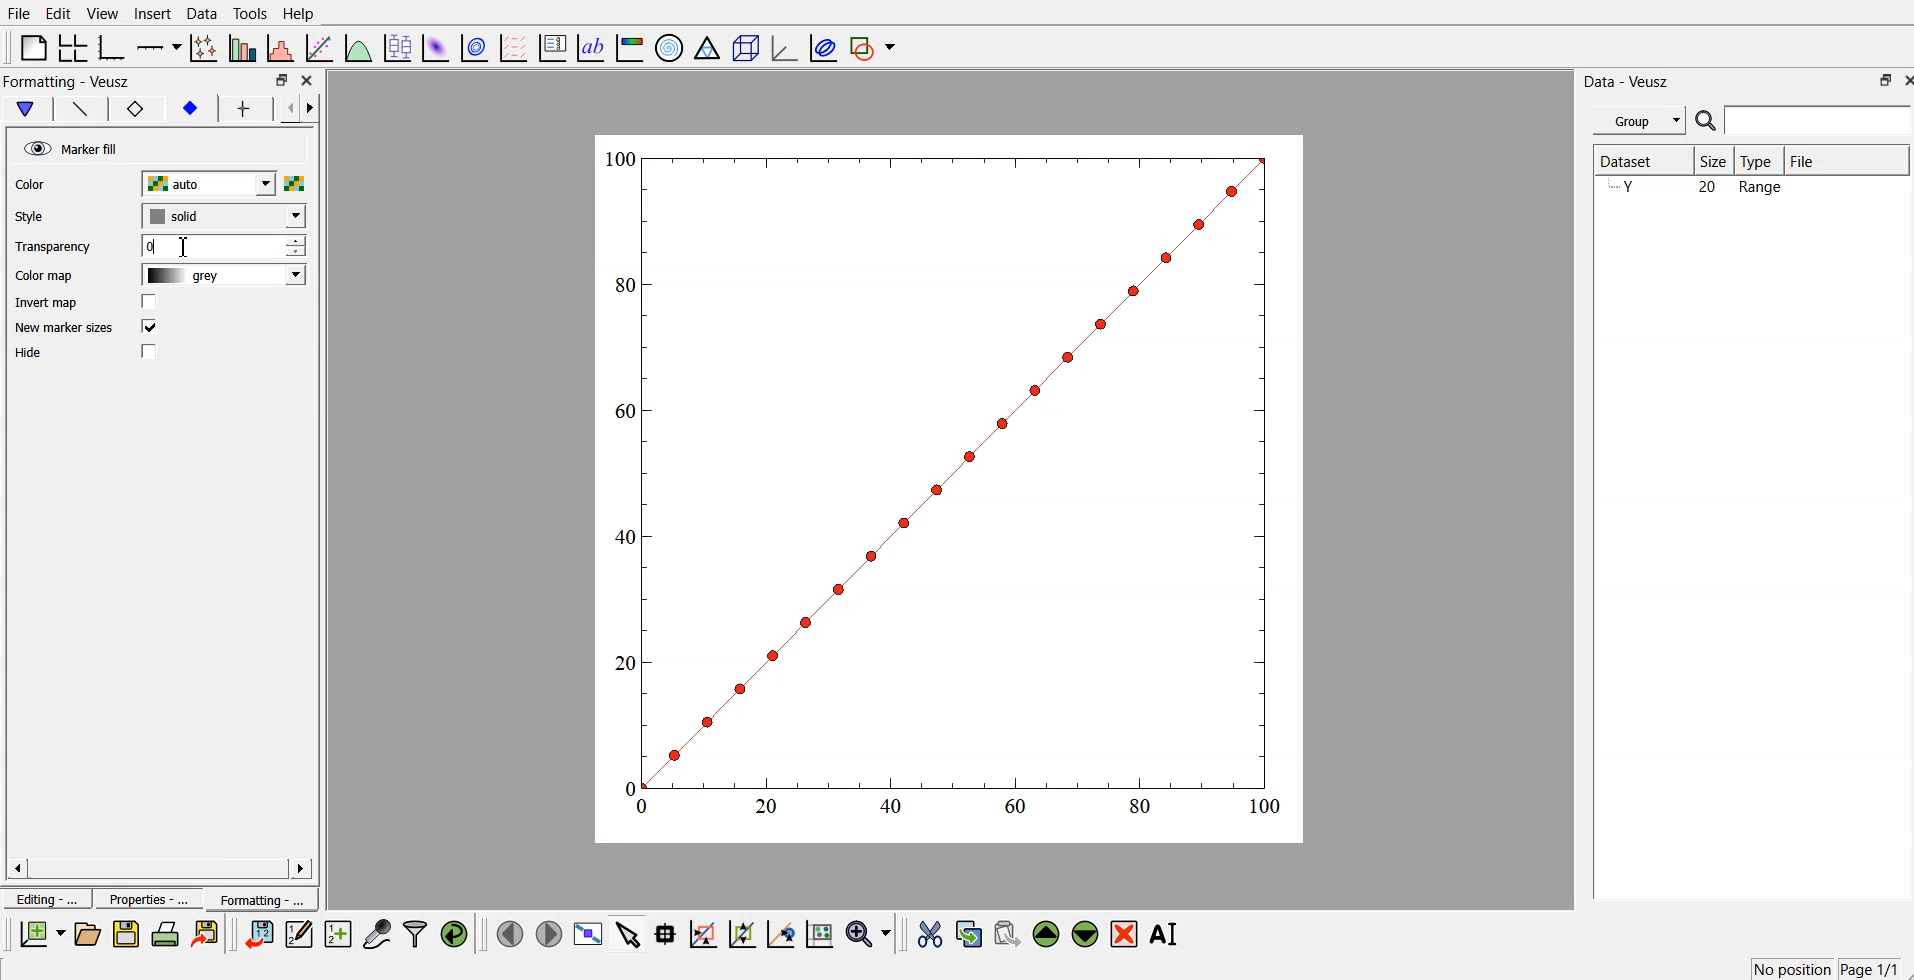  I want to click on Edit and enter new dataset, so click(296, 934).